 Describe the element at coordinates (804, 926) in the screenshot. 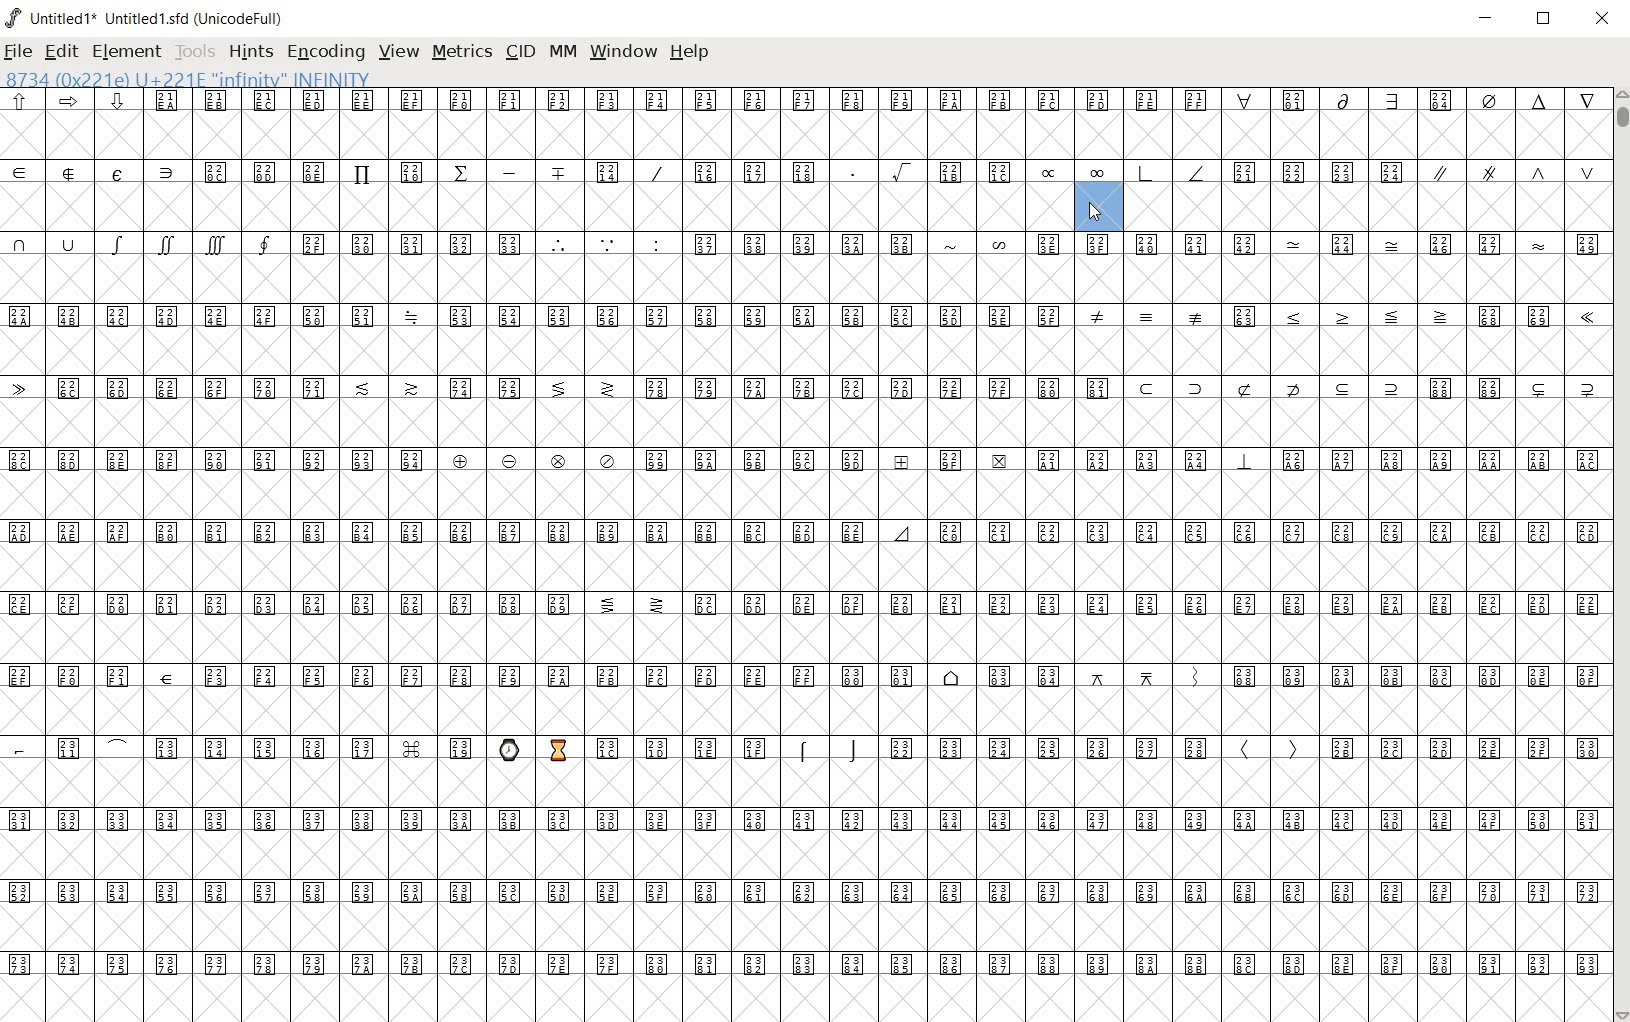

I see `empty glyph slots` at that location.